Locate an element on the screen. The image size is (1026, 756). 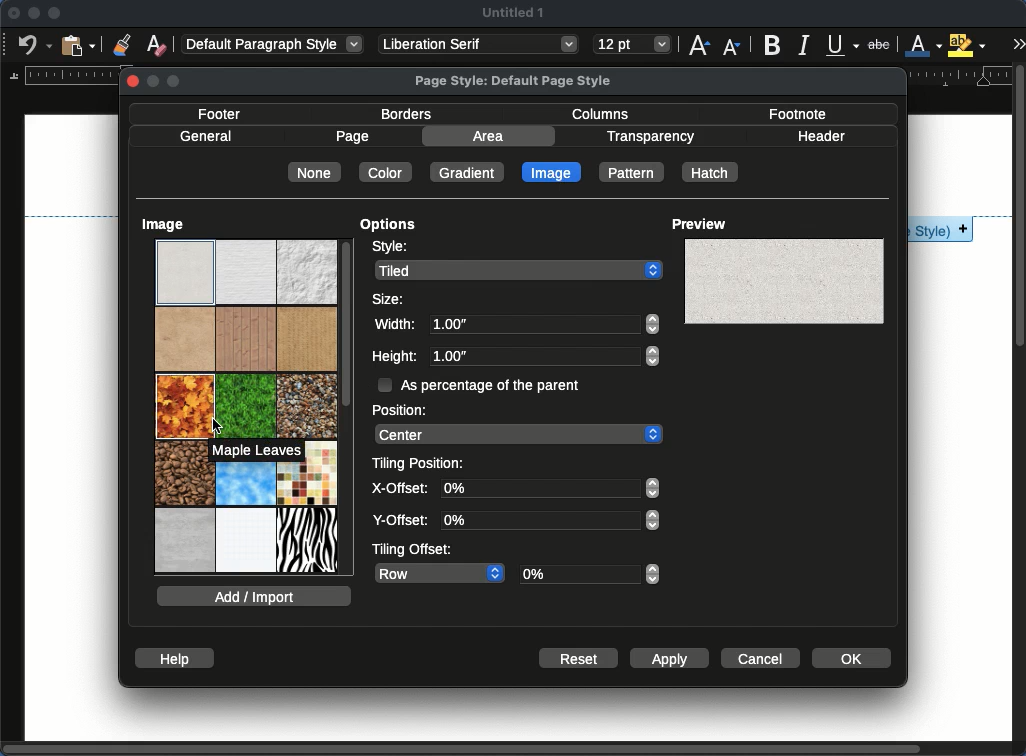
y-offset: is located at coordinates (401, 522).